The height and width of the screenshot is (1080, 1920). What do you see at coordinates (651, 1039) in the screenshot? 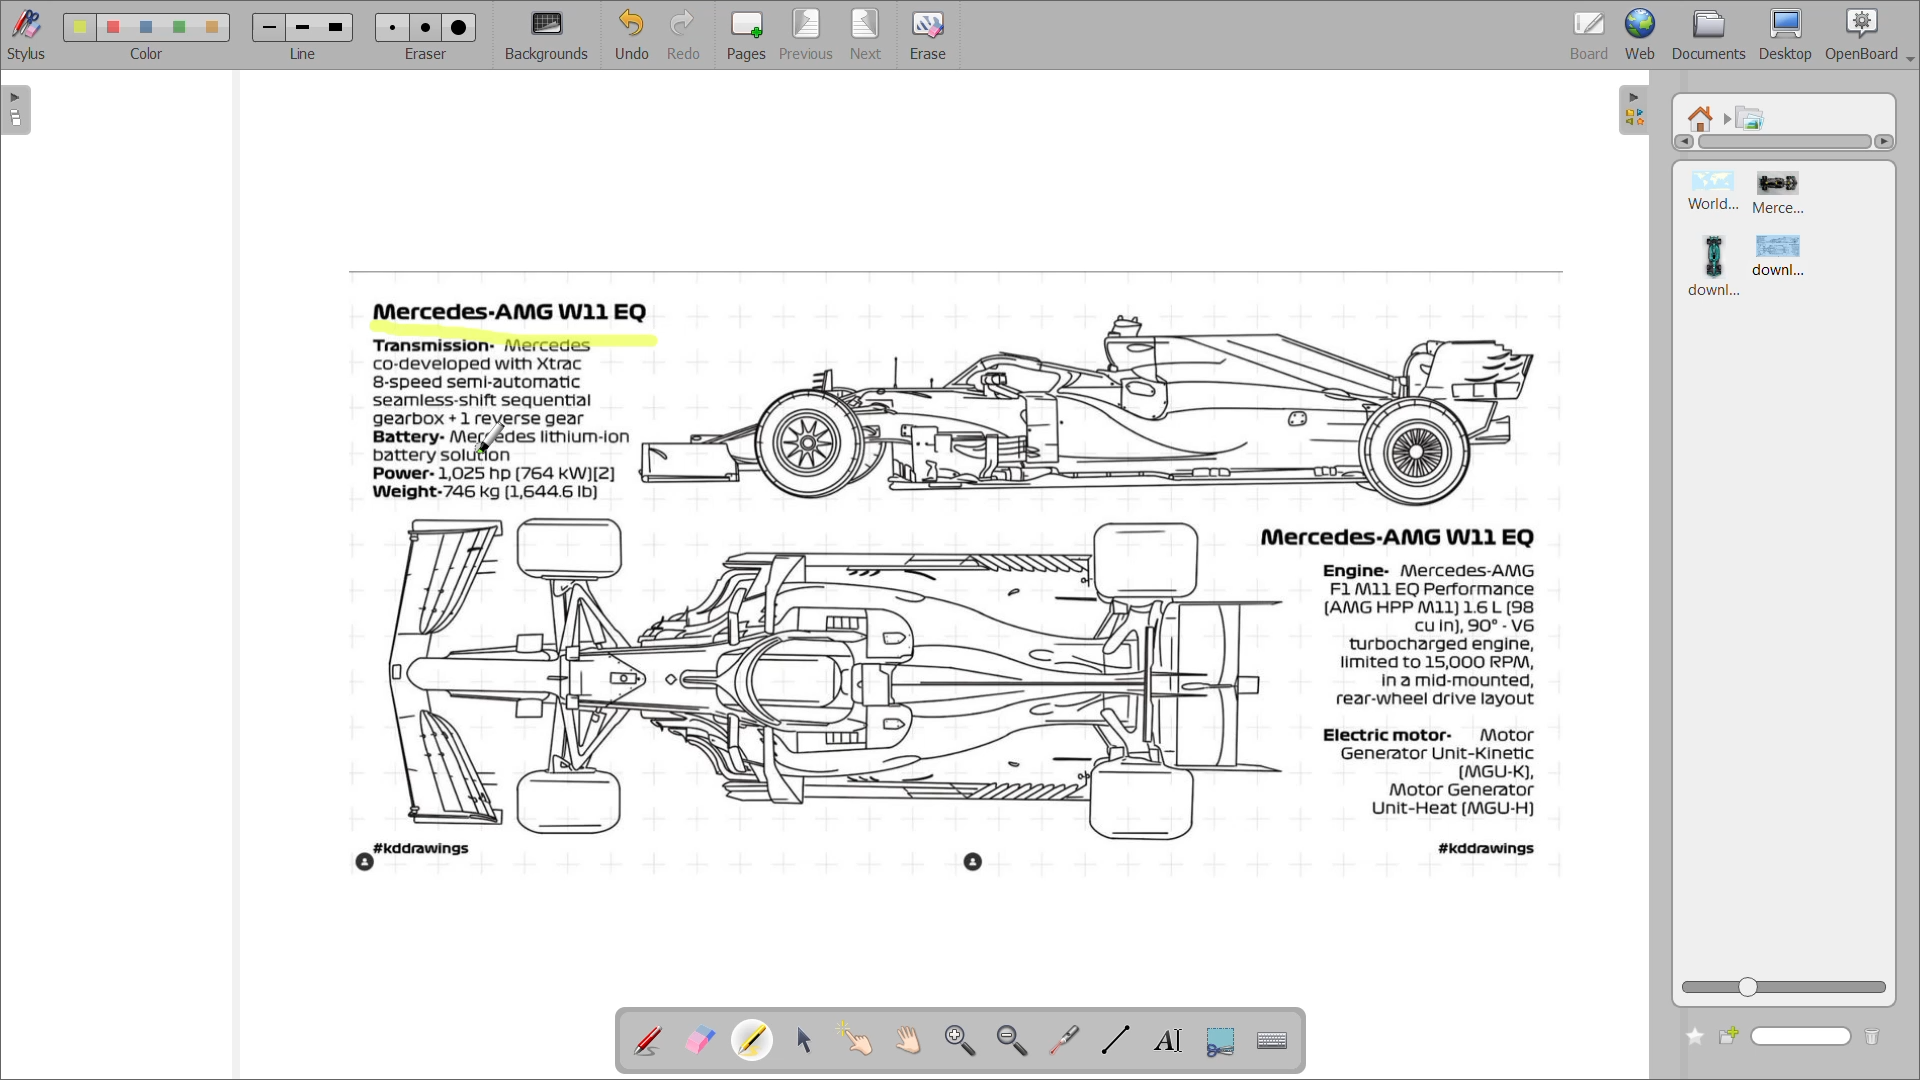
I see `annotate document` at bounding box center [651, 1039].